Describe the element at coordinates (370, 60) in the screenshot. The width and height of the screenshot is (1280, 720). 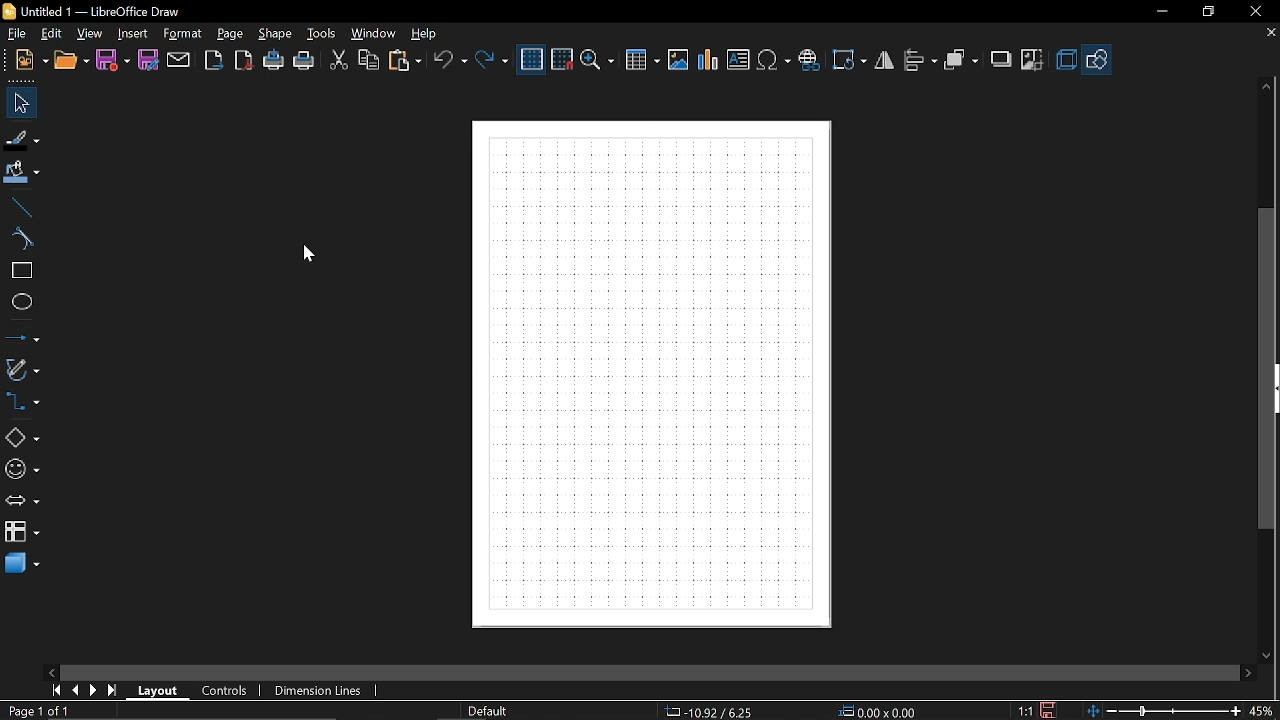
I see `copy` at that location.